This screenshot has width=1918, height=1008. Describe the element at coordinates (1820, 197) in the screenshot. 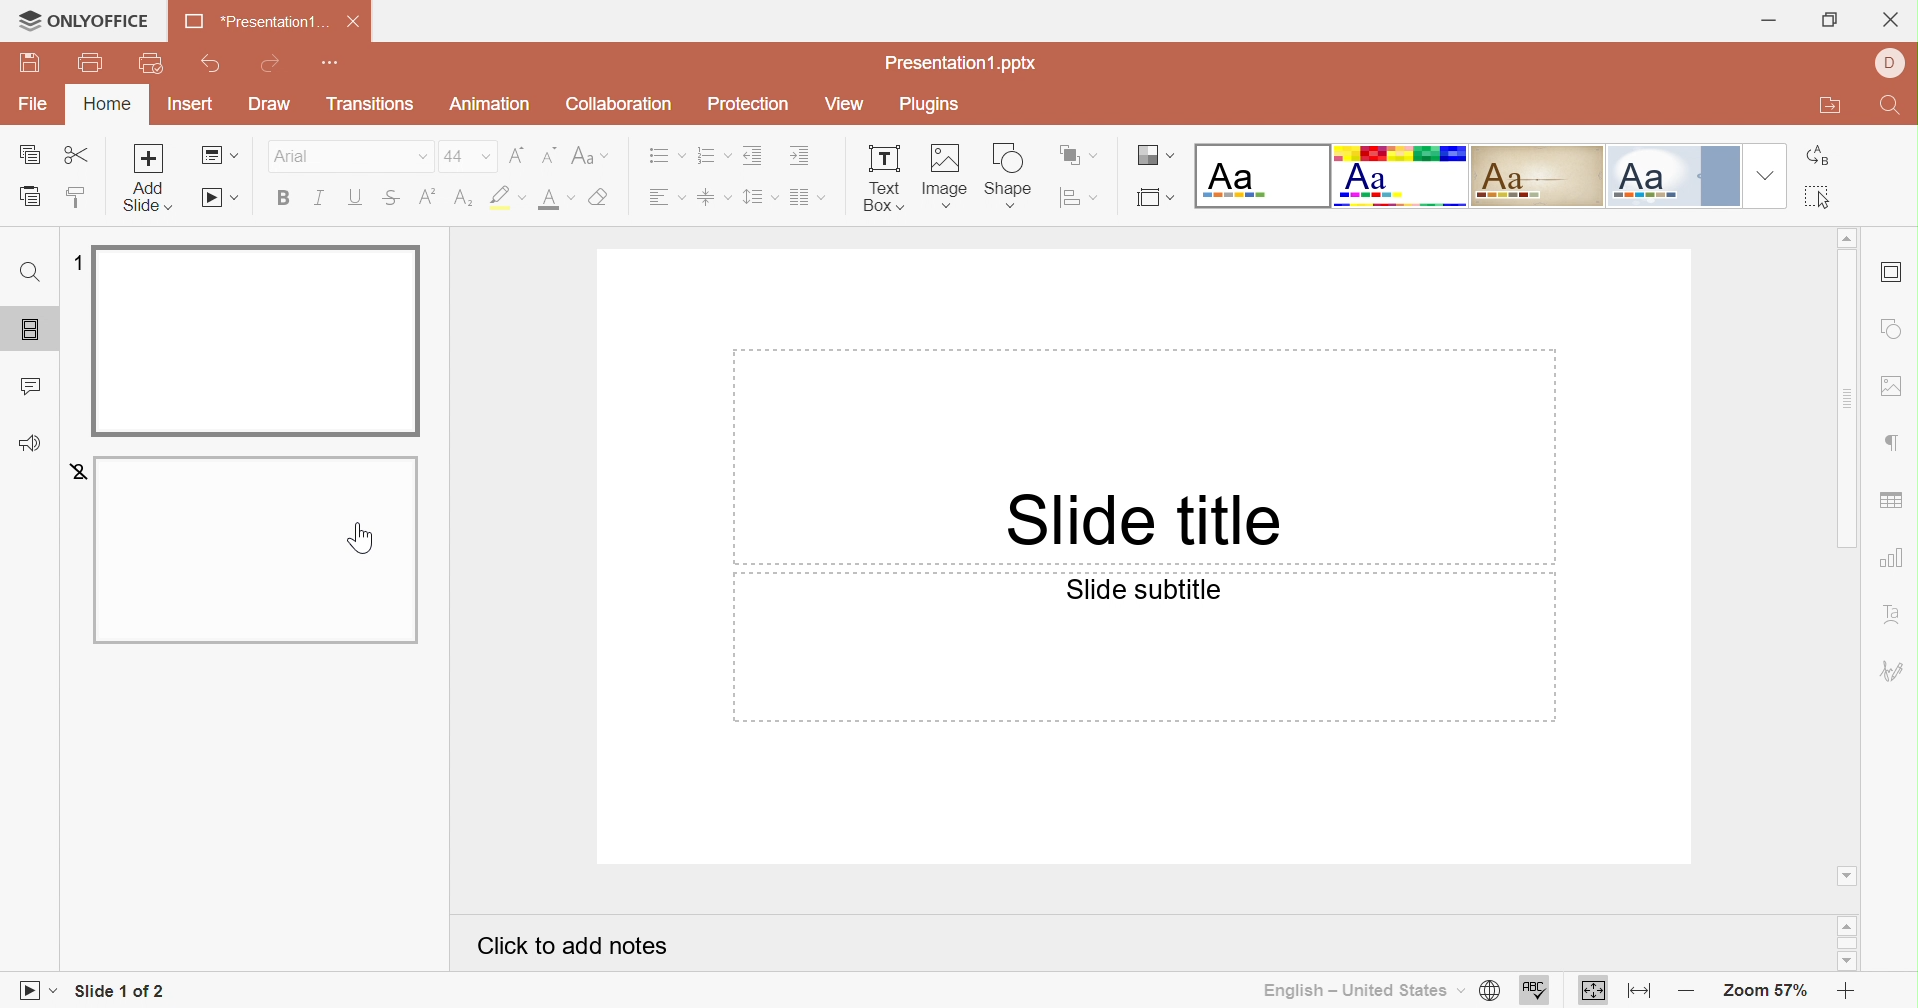

I see `Select all` at that location.